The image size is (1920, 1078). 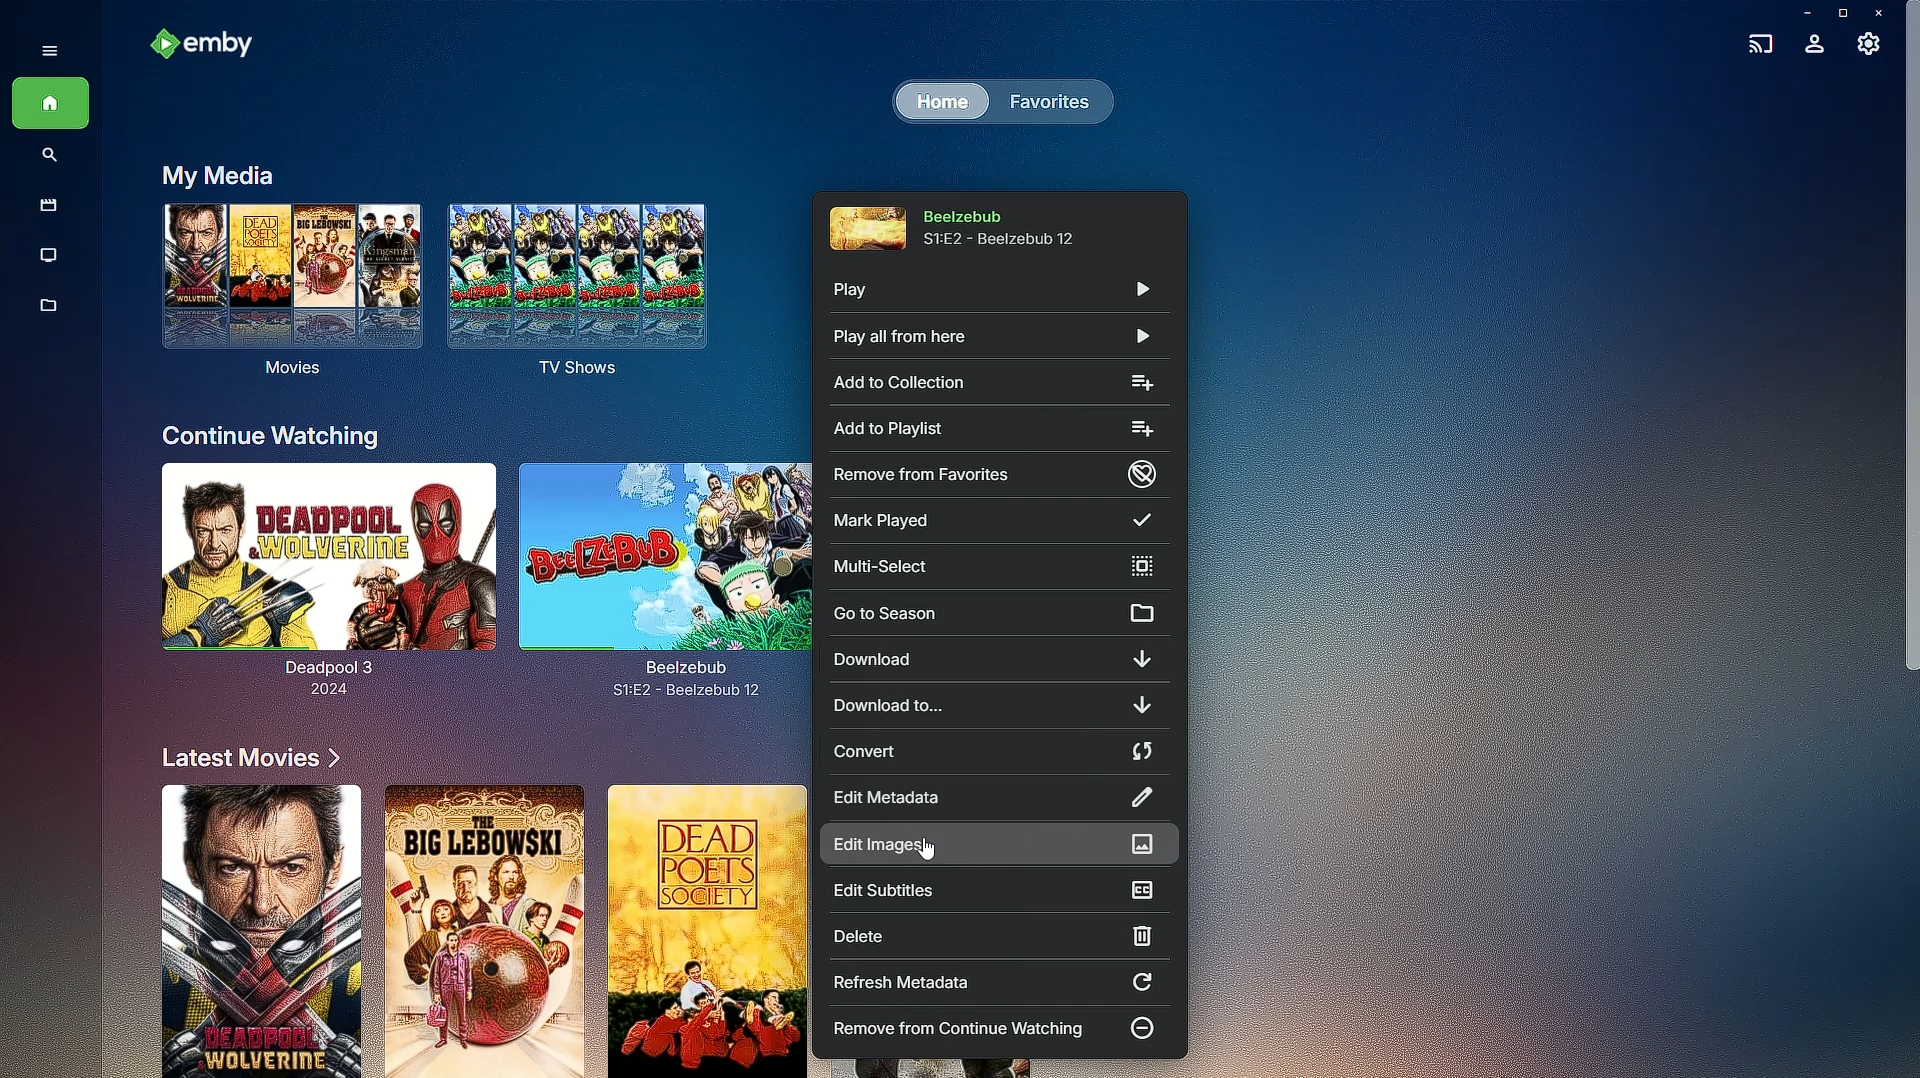 What do you see at coordinates (50, 256) in the screenshot?
I see `TV Shows` at bounding box center [50, 256].